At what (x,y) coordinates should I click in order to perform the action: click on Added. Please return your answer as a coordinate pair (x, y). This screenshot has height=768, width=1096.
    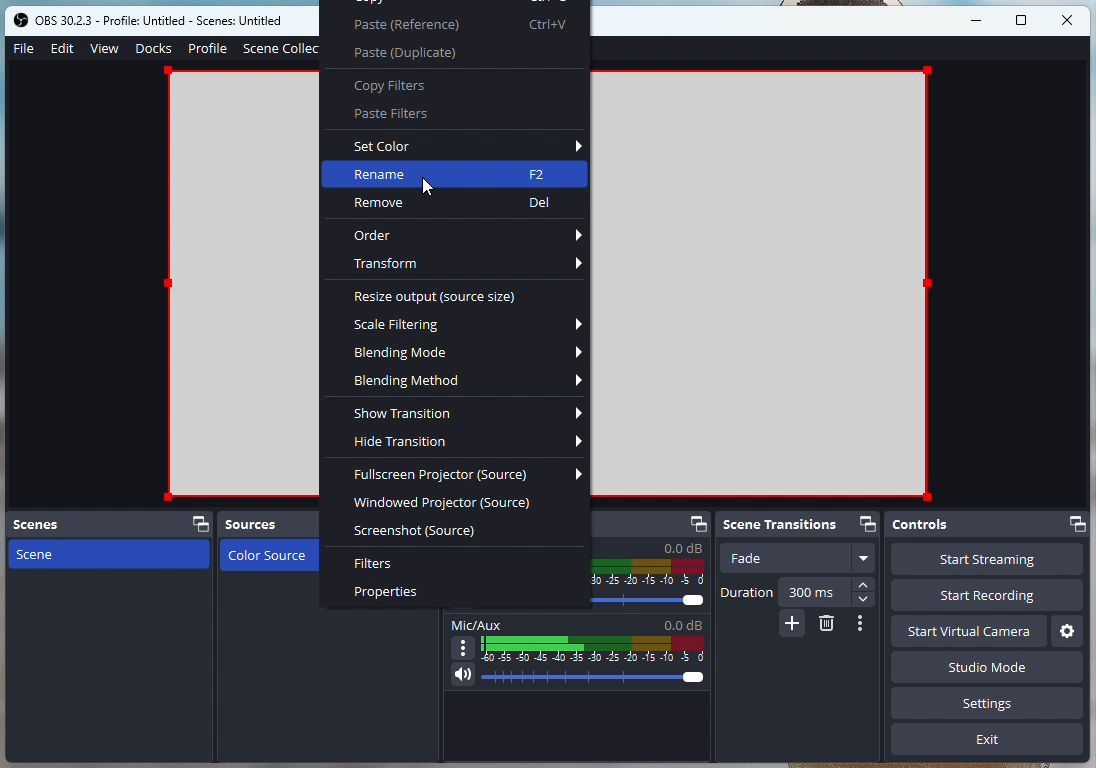
    Looking at the image, I should click on (792, 625).